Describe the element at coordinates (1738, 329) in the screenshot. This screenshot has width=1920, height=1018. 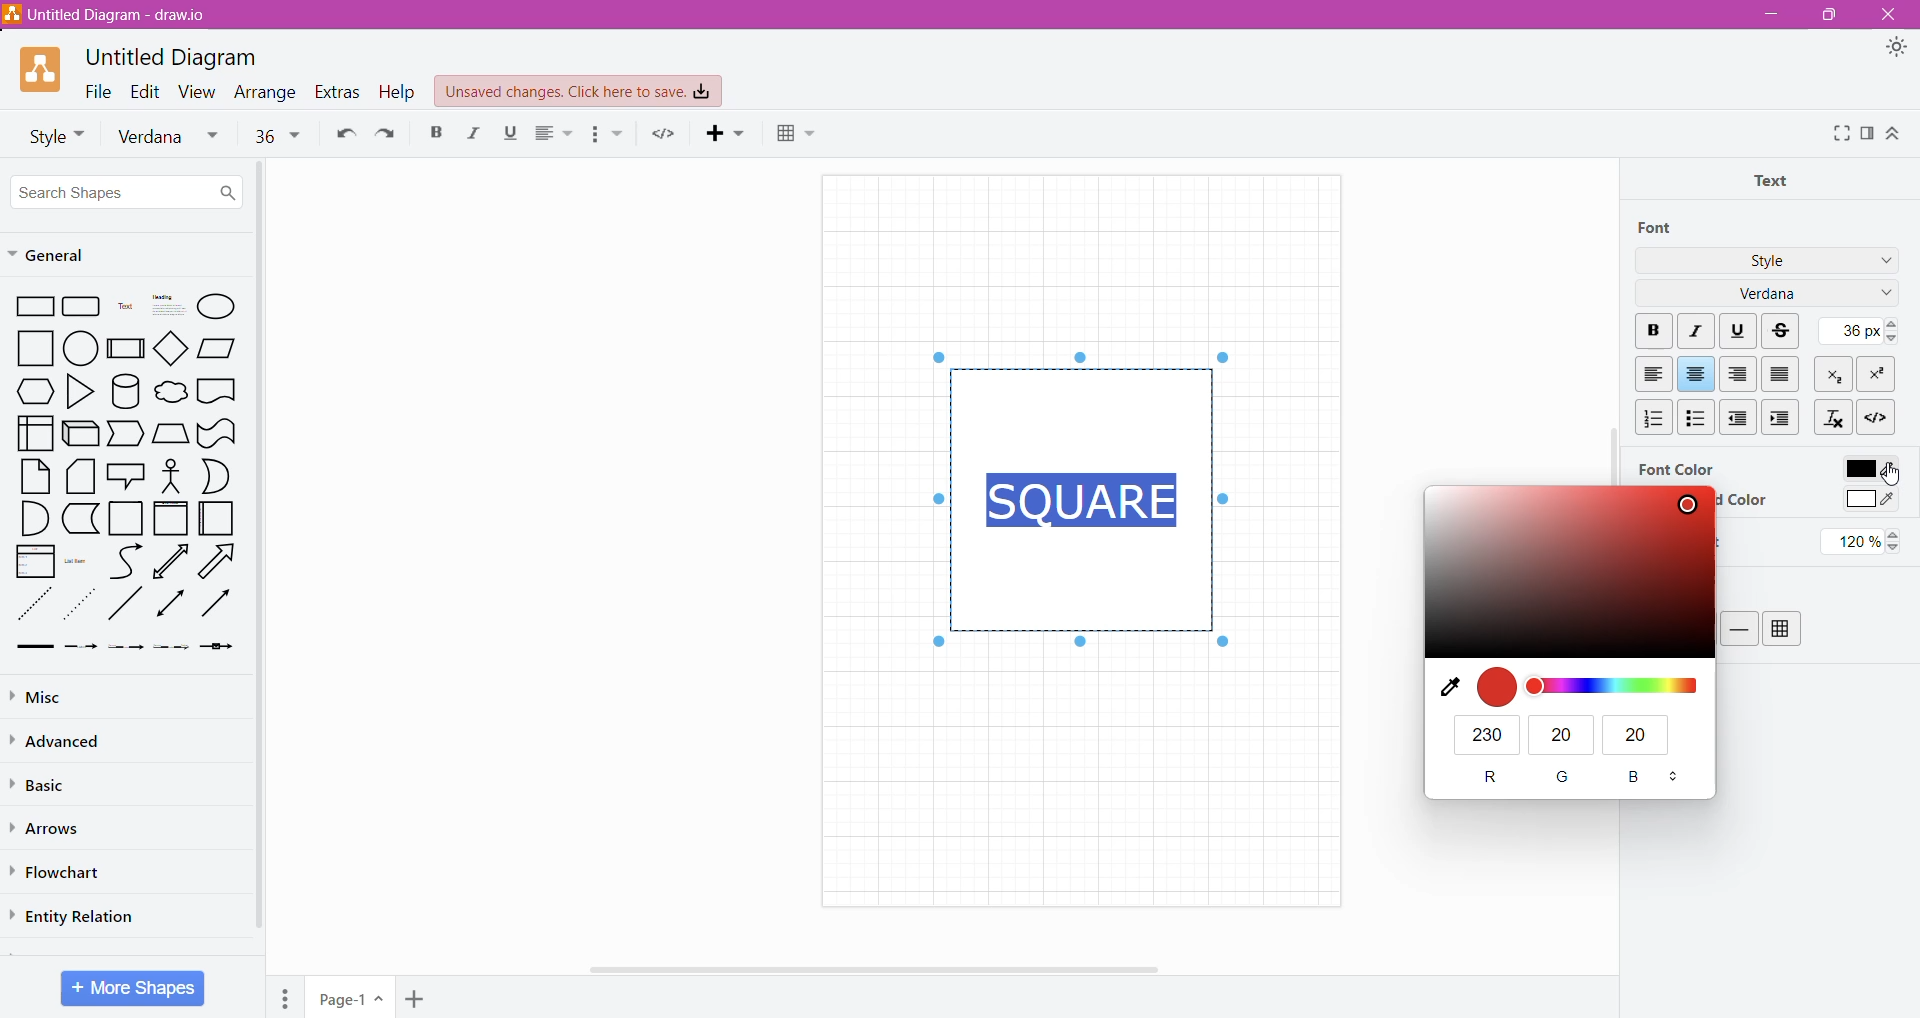
I see `Underline` at that location.